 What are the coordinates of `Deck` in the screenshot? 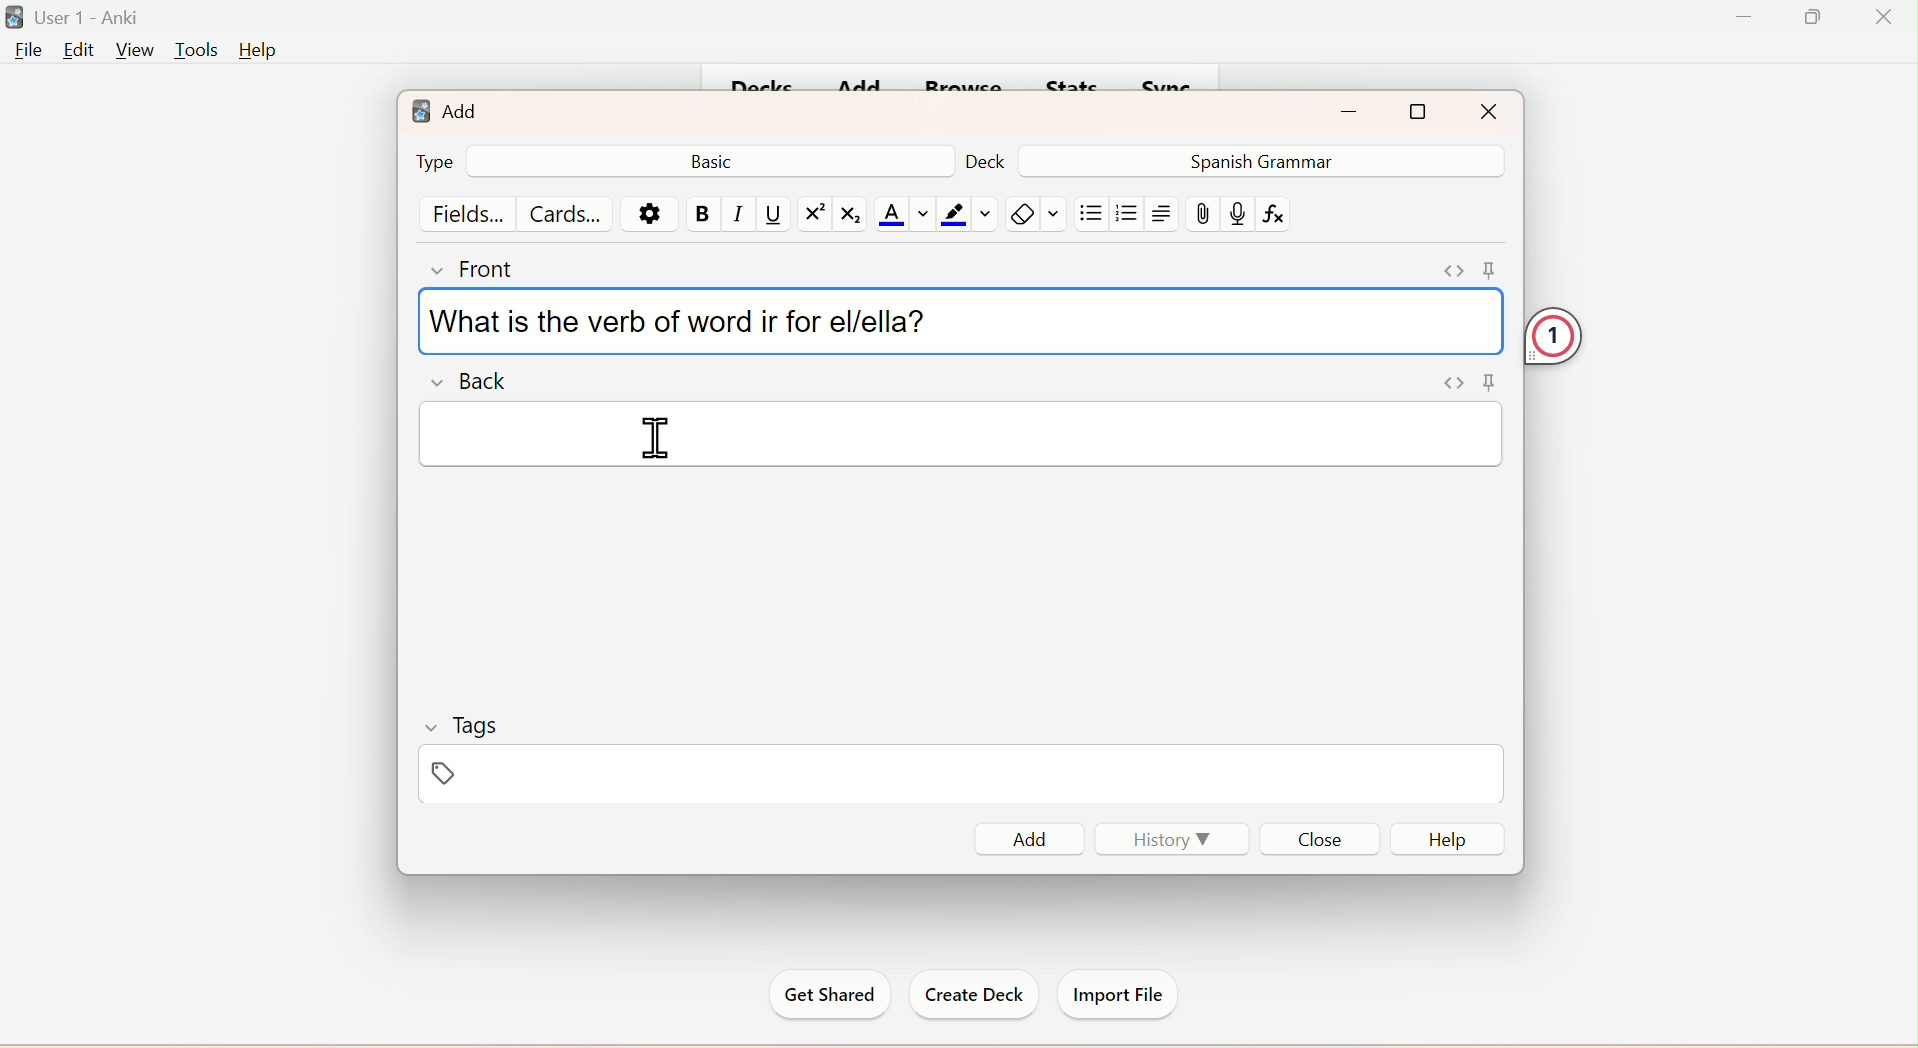 It's located at (986, 160).